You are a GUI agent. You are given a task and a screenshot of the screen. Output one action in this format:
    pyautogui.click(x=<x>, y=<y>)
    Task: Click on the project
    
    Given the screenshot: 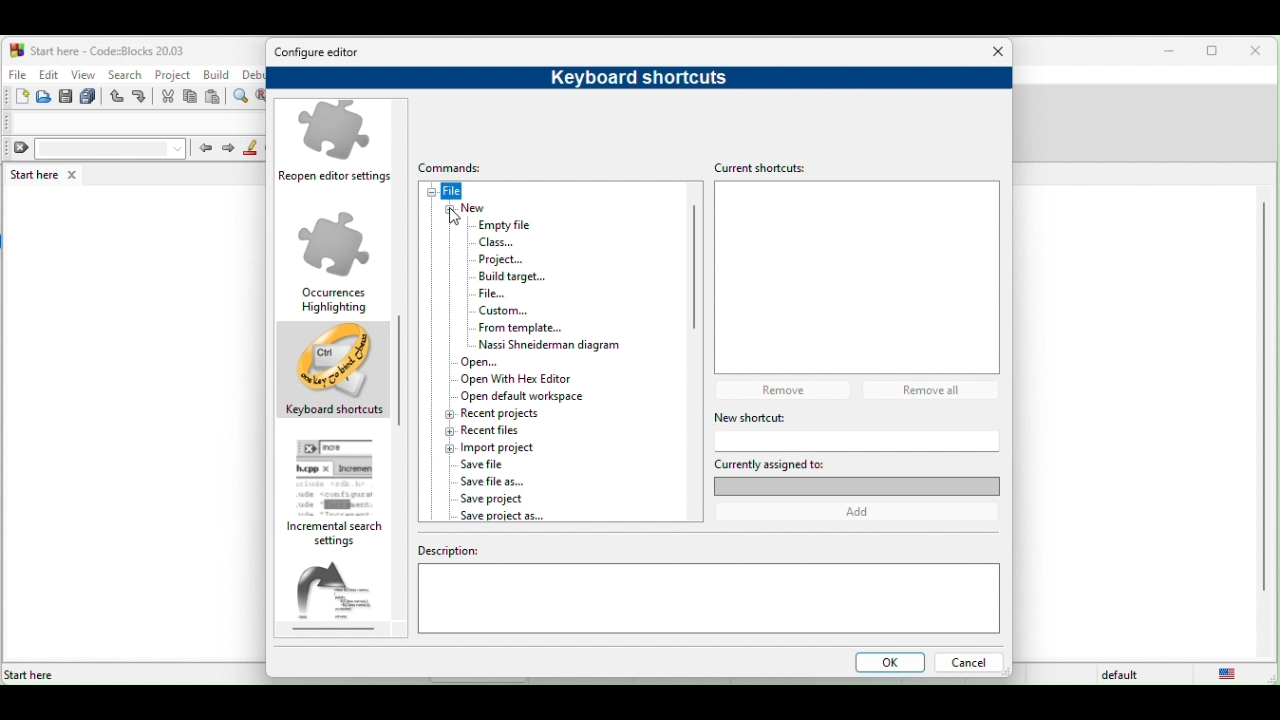 What is the action you would take?
    pyautogui.click(x=506, y=258)
    